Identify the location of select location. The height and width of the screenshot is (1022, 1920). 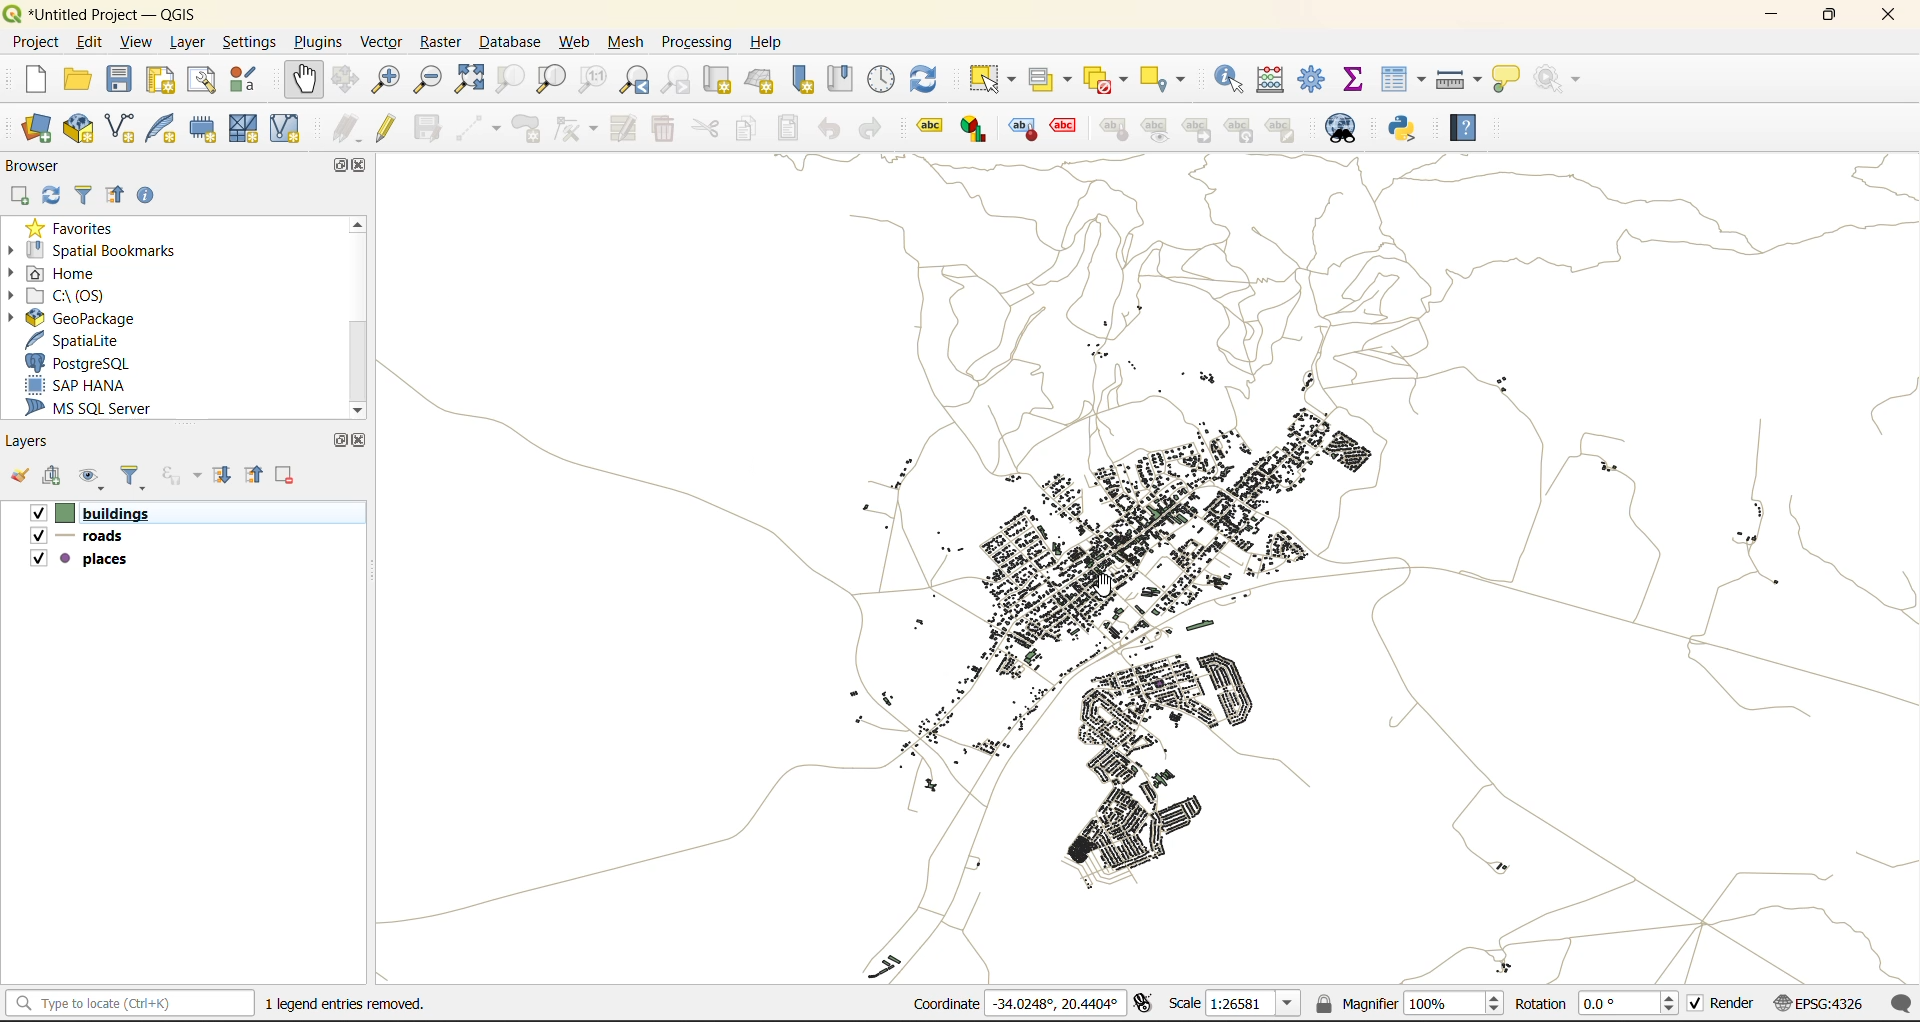
(1174, 80).